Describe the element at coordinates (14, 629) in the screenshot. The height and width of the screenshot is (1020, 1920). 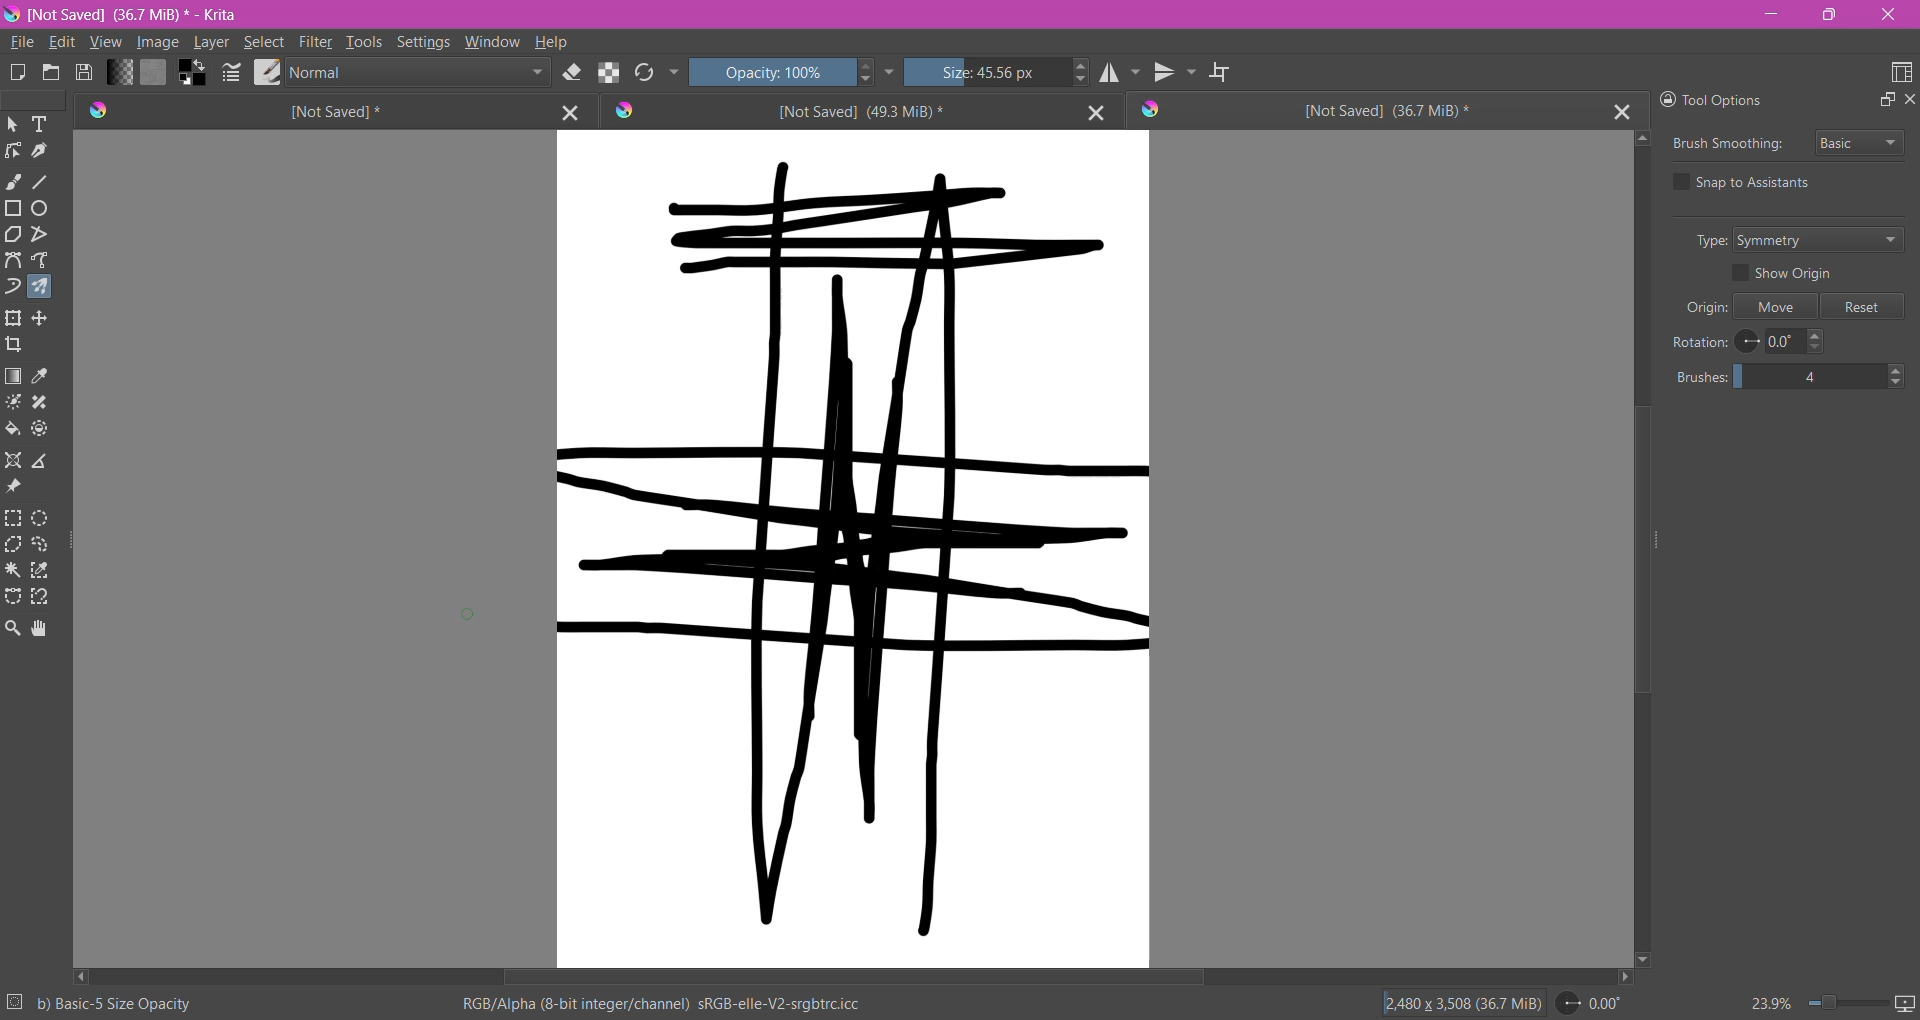
I see `Zoom Tool` at that location.